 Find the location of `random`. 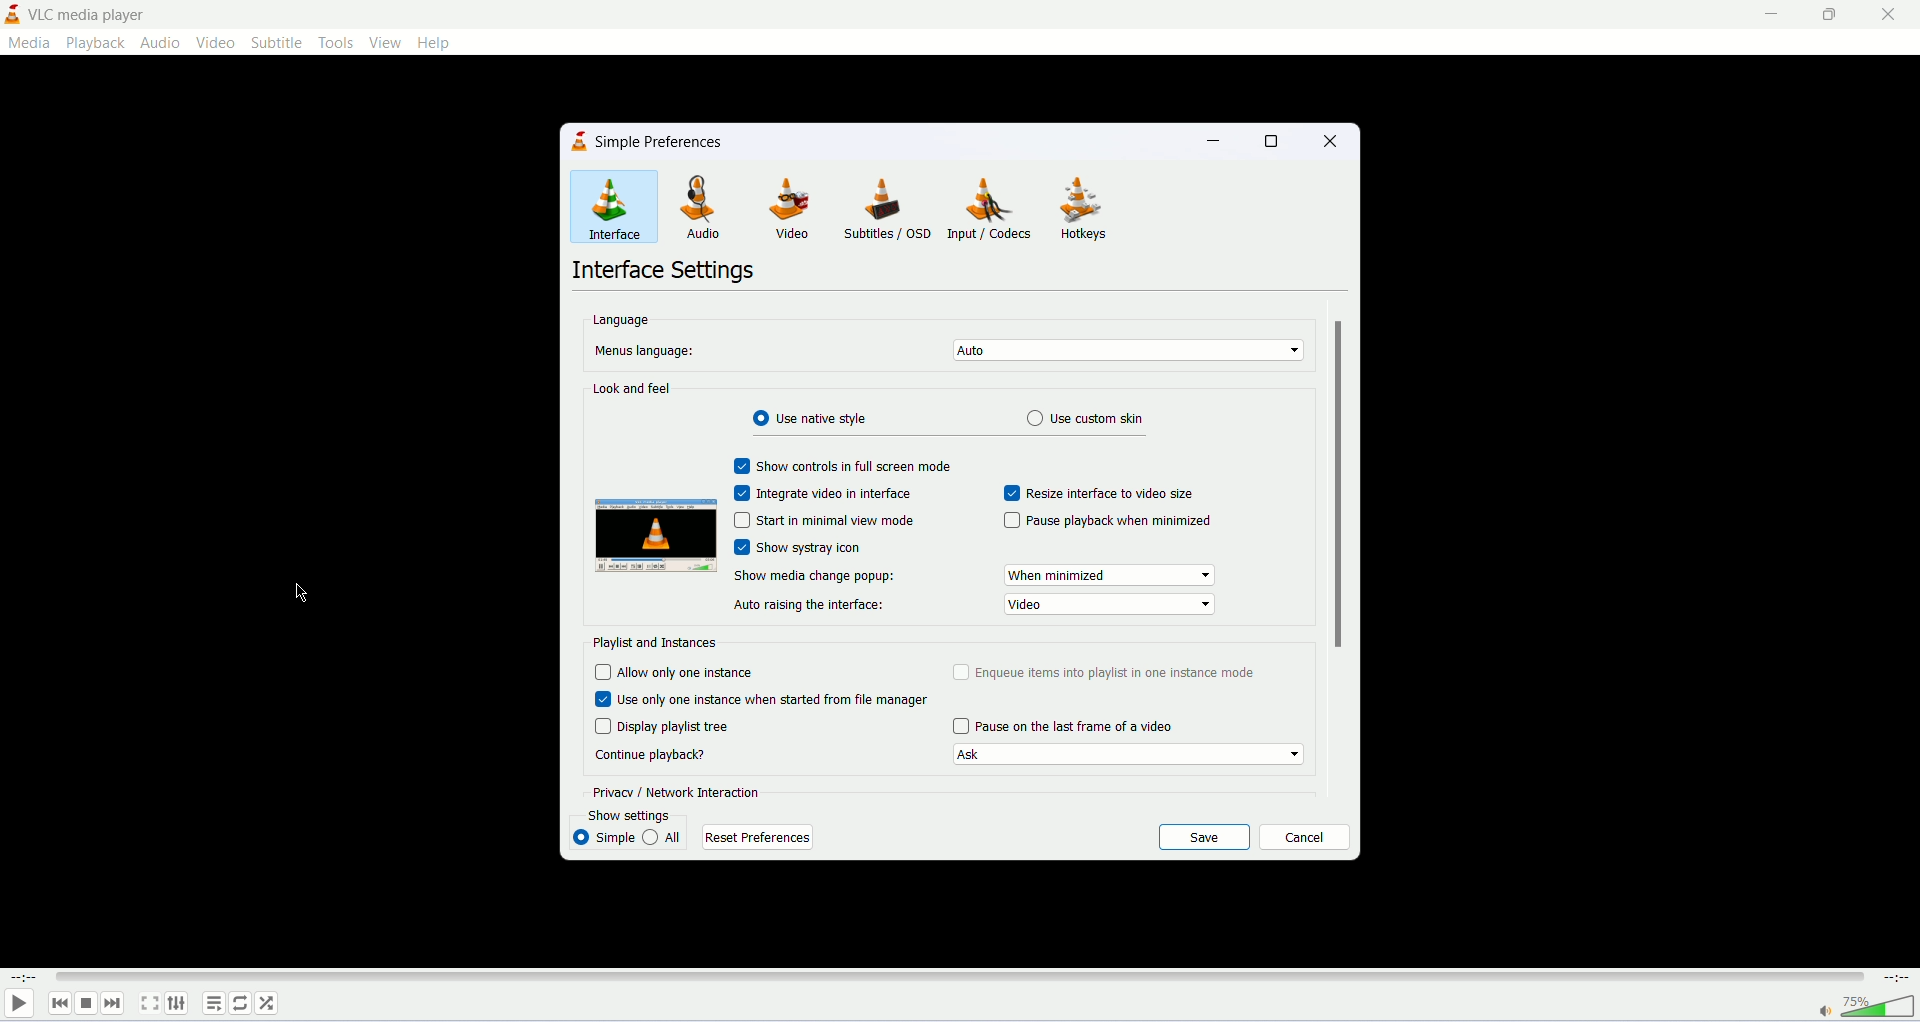

random is located at coordinates (267, 1002).